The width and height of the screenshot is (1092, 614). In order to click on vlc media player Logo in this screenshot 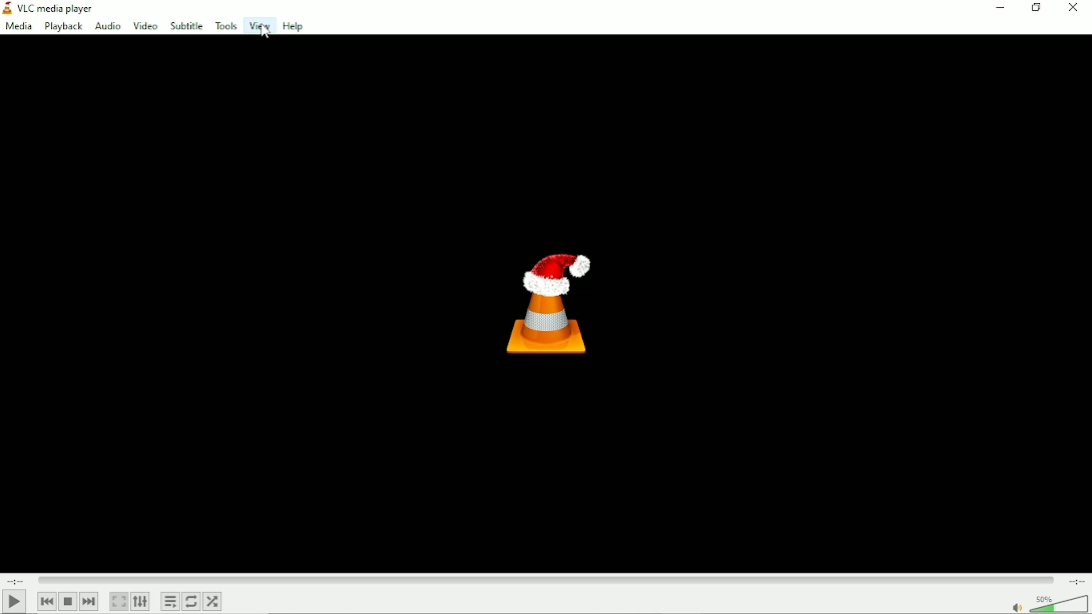, I will do `click(543, 300)`.